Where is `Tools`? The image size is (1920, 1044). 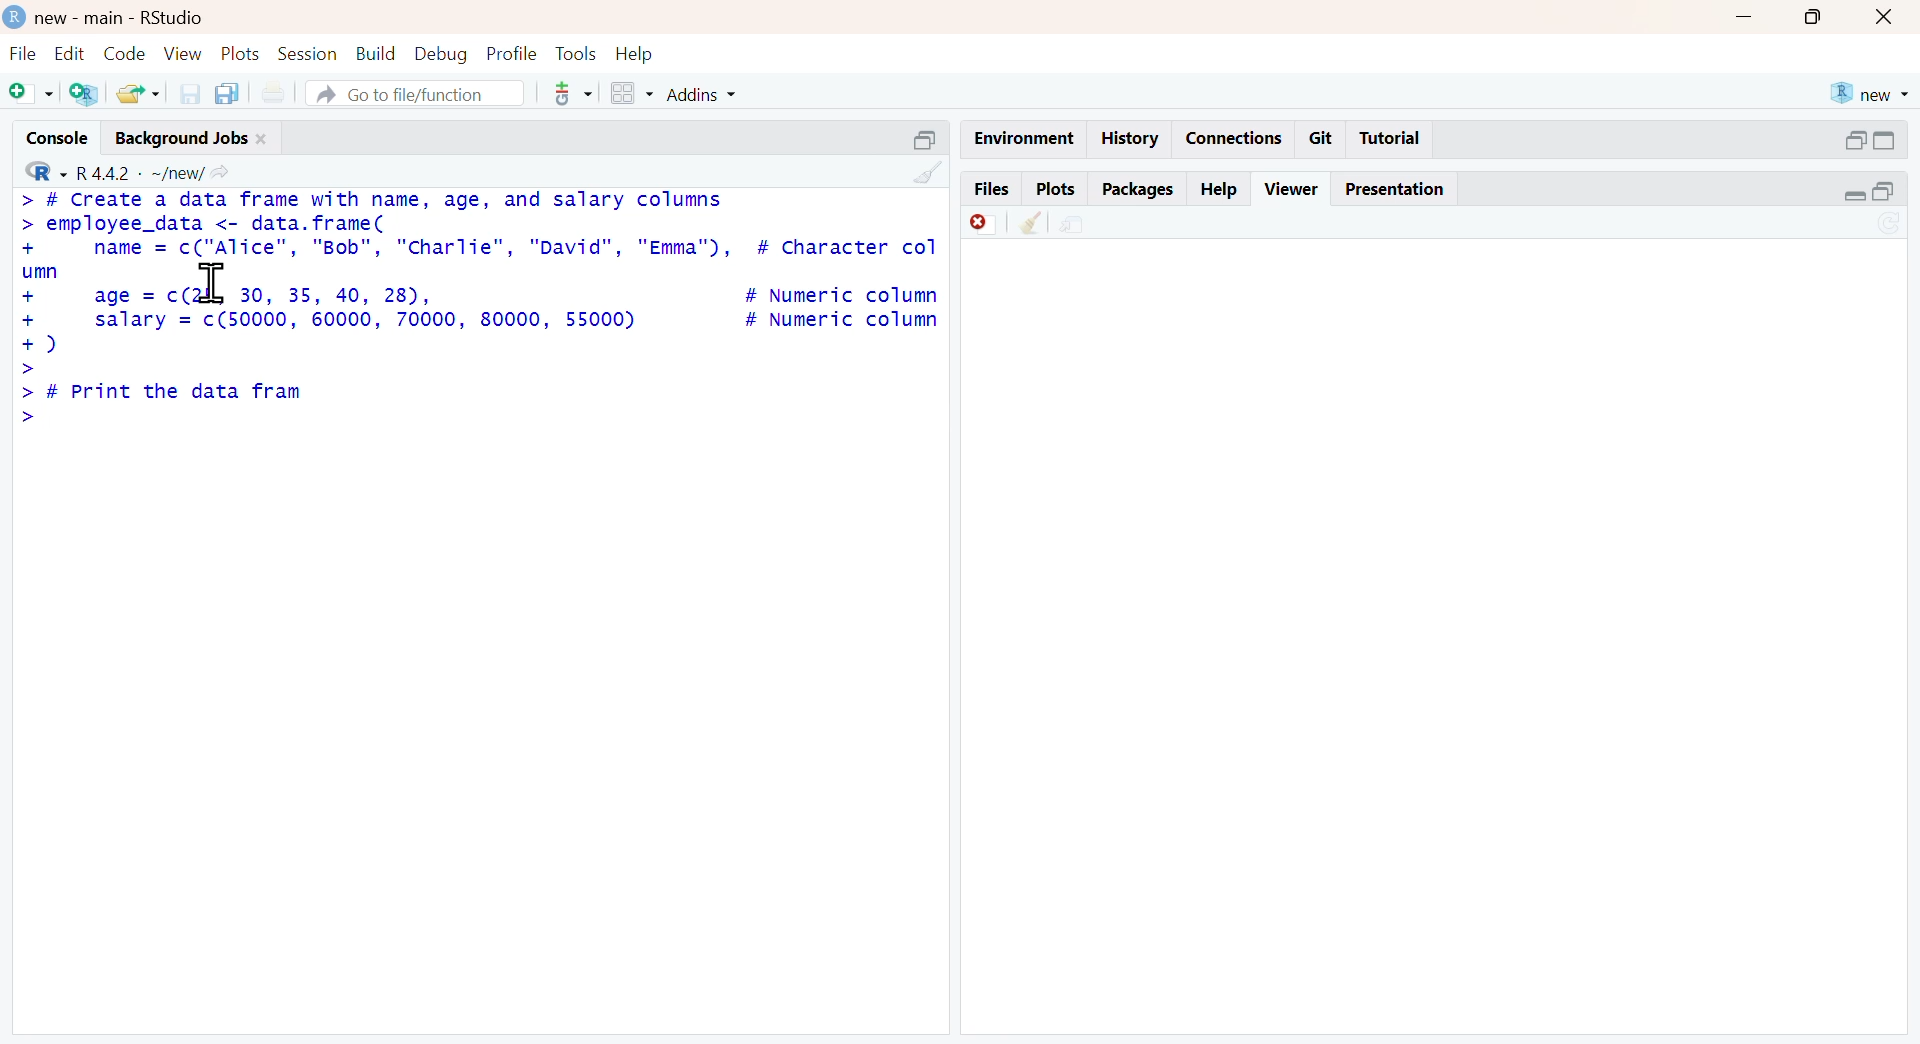
Tools is located at coordinates (572, 52).